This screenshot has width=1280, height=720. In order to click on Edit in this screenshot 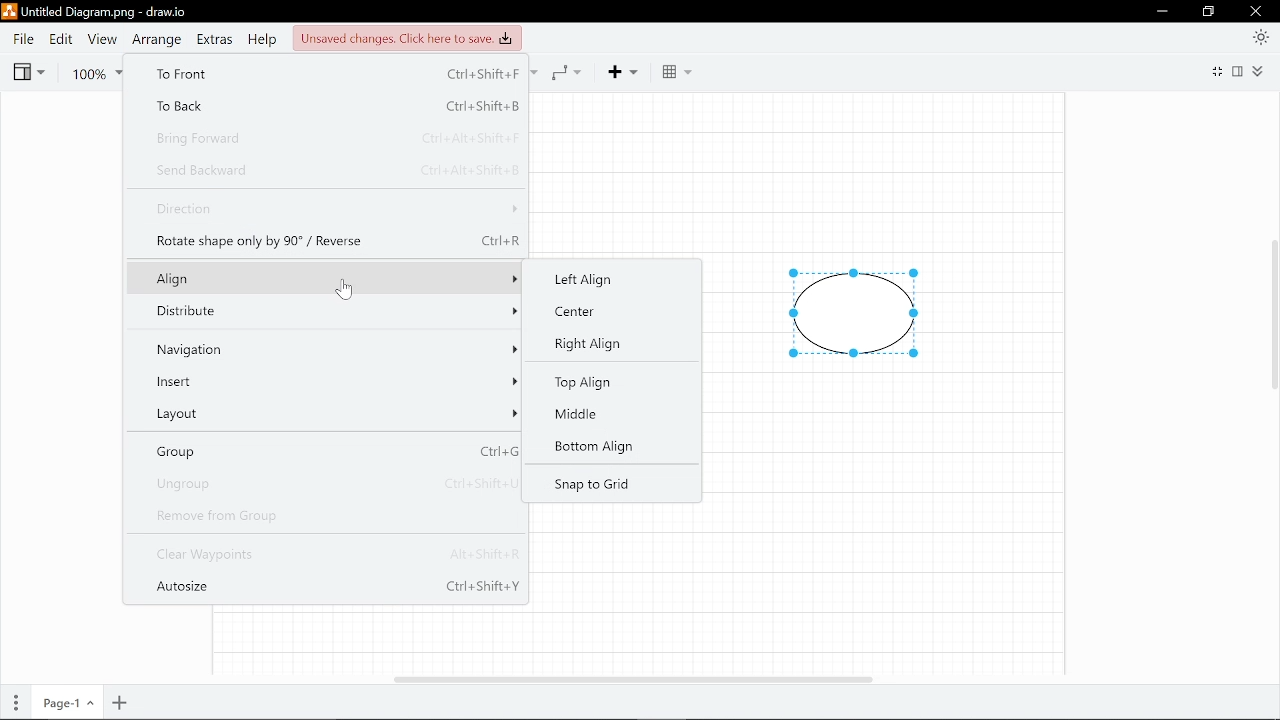, I will do `click(59, 39)`.